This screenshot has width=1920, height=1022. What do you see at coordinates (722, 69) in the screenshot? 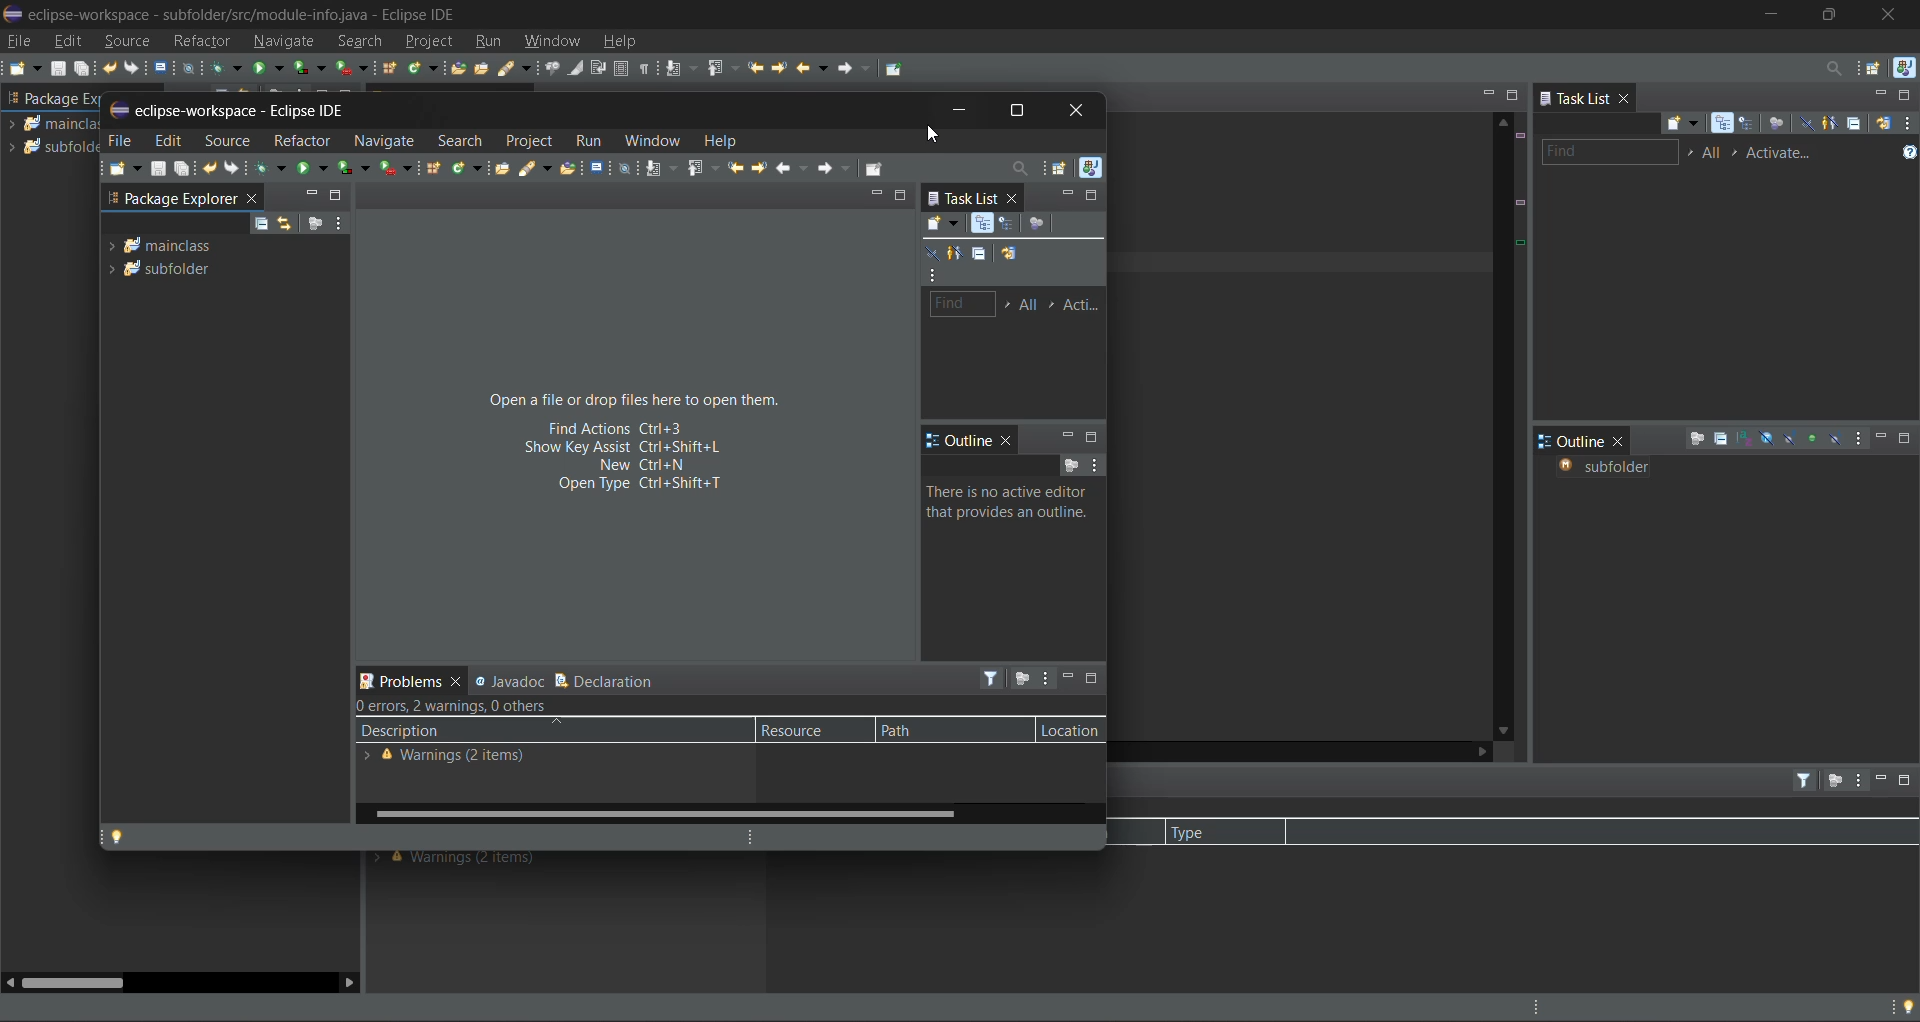
I see `previous annotation` at bounding box center [722, 69].